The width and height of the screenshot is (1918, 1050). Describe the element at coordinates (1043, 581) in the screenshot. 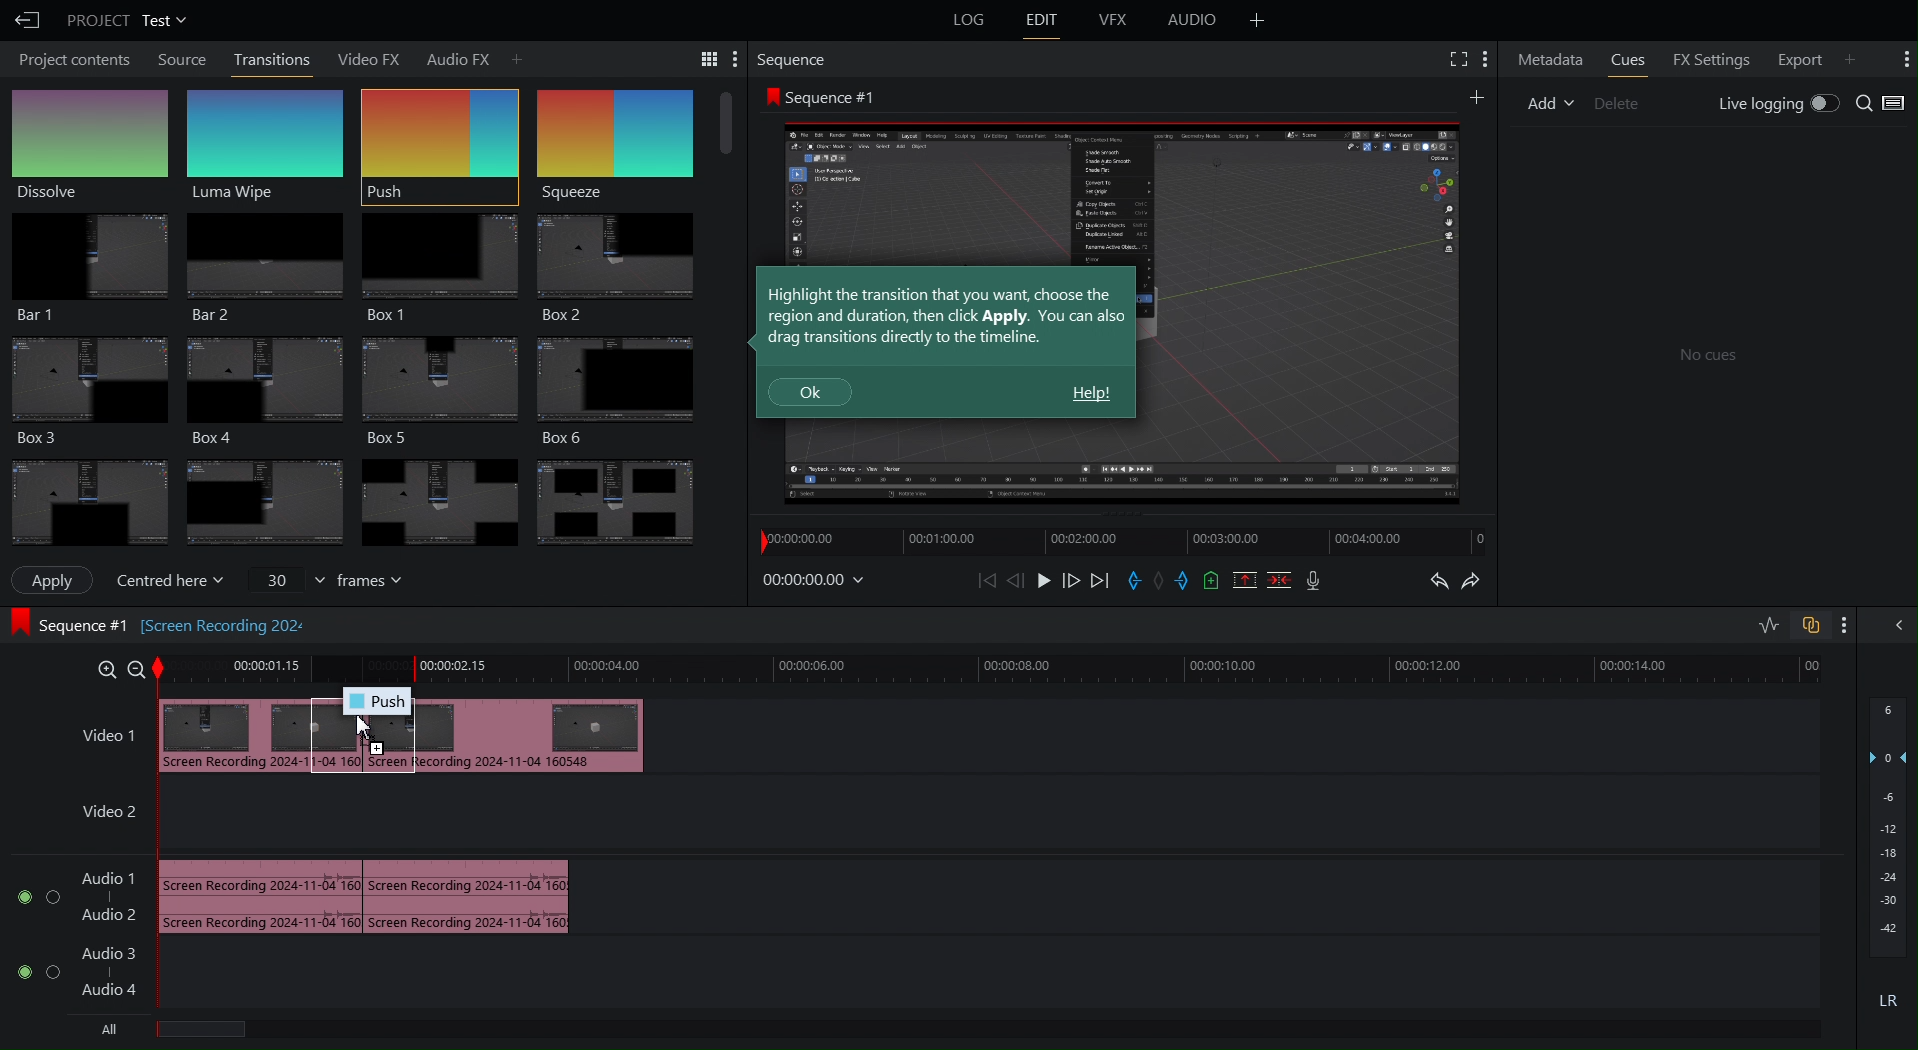

I see `Play` at that location.